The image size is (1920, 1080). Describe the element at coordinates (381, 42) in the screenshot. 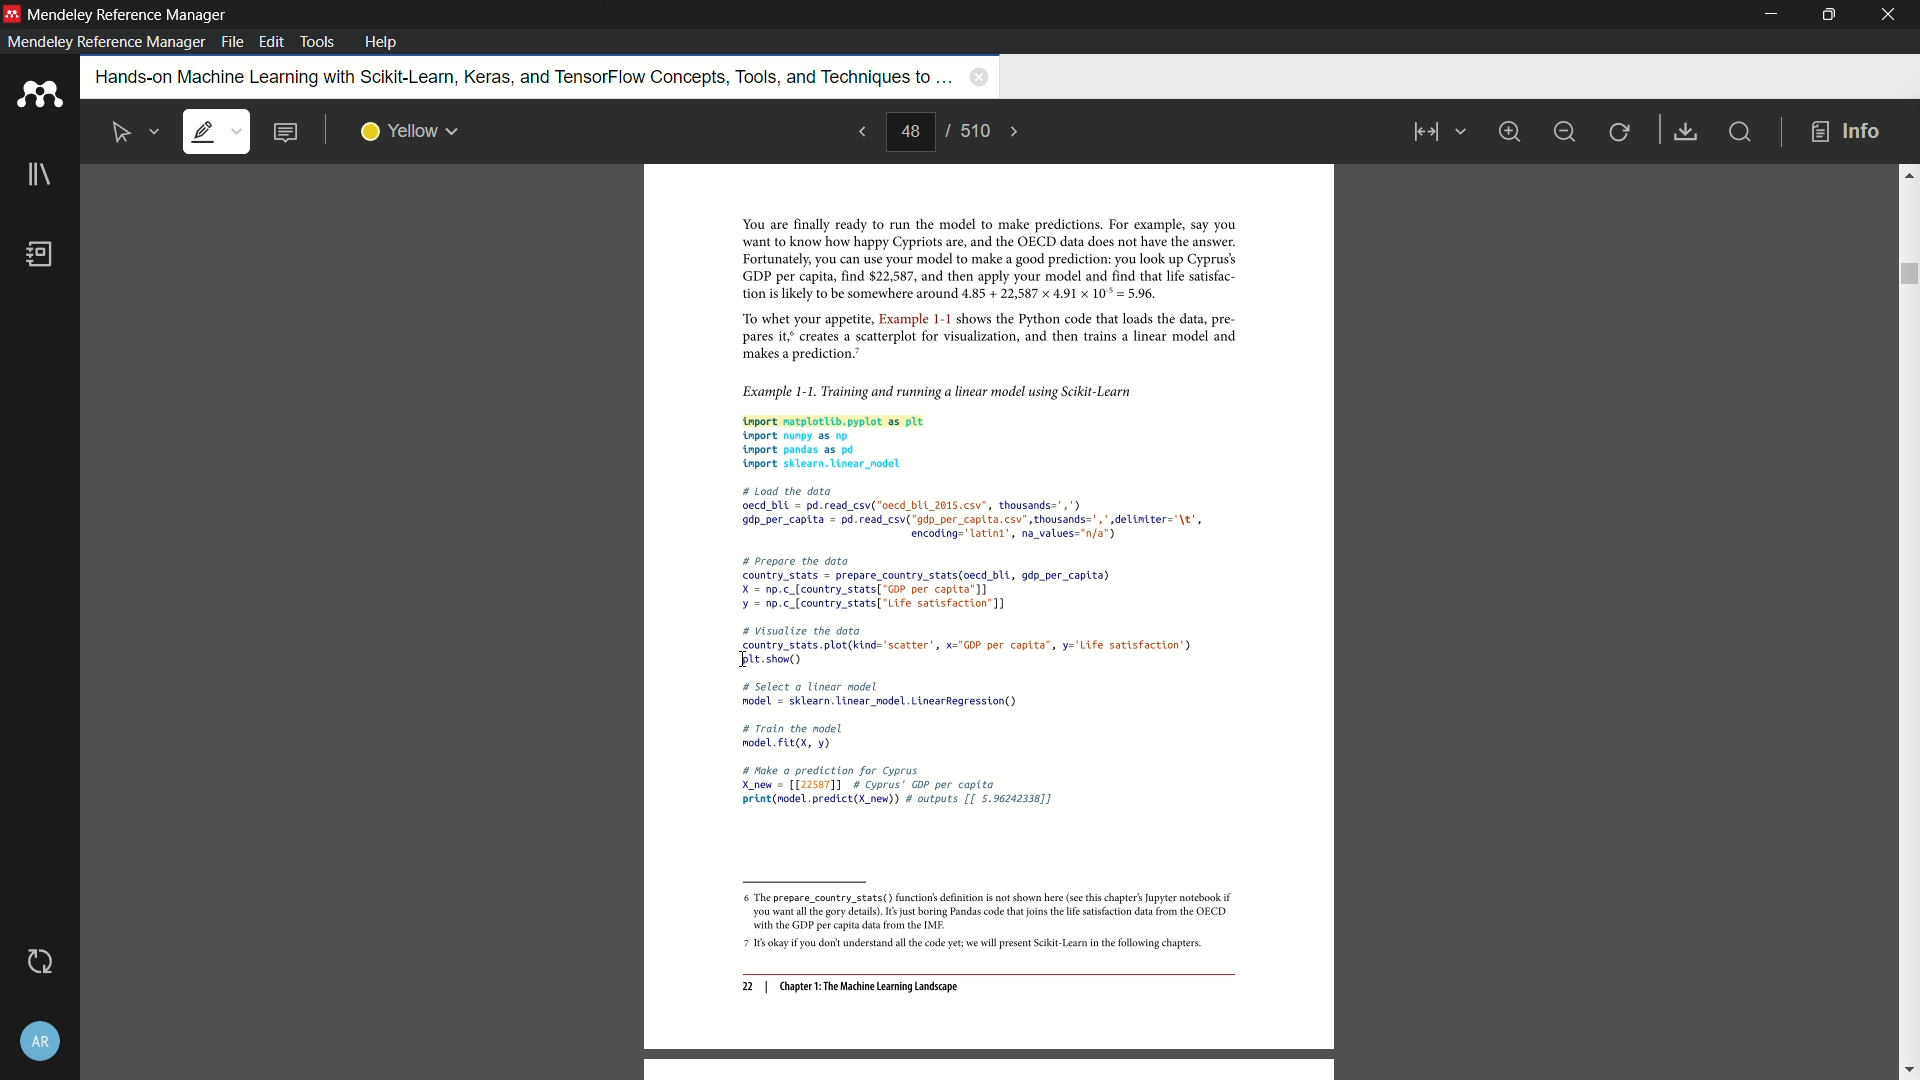

I see `help menu` at that location.